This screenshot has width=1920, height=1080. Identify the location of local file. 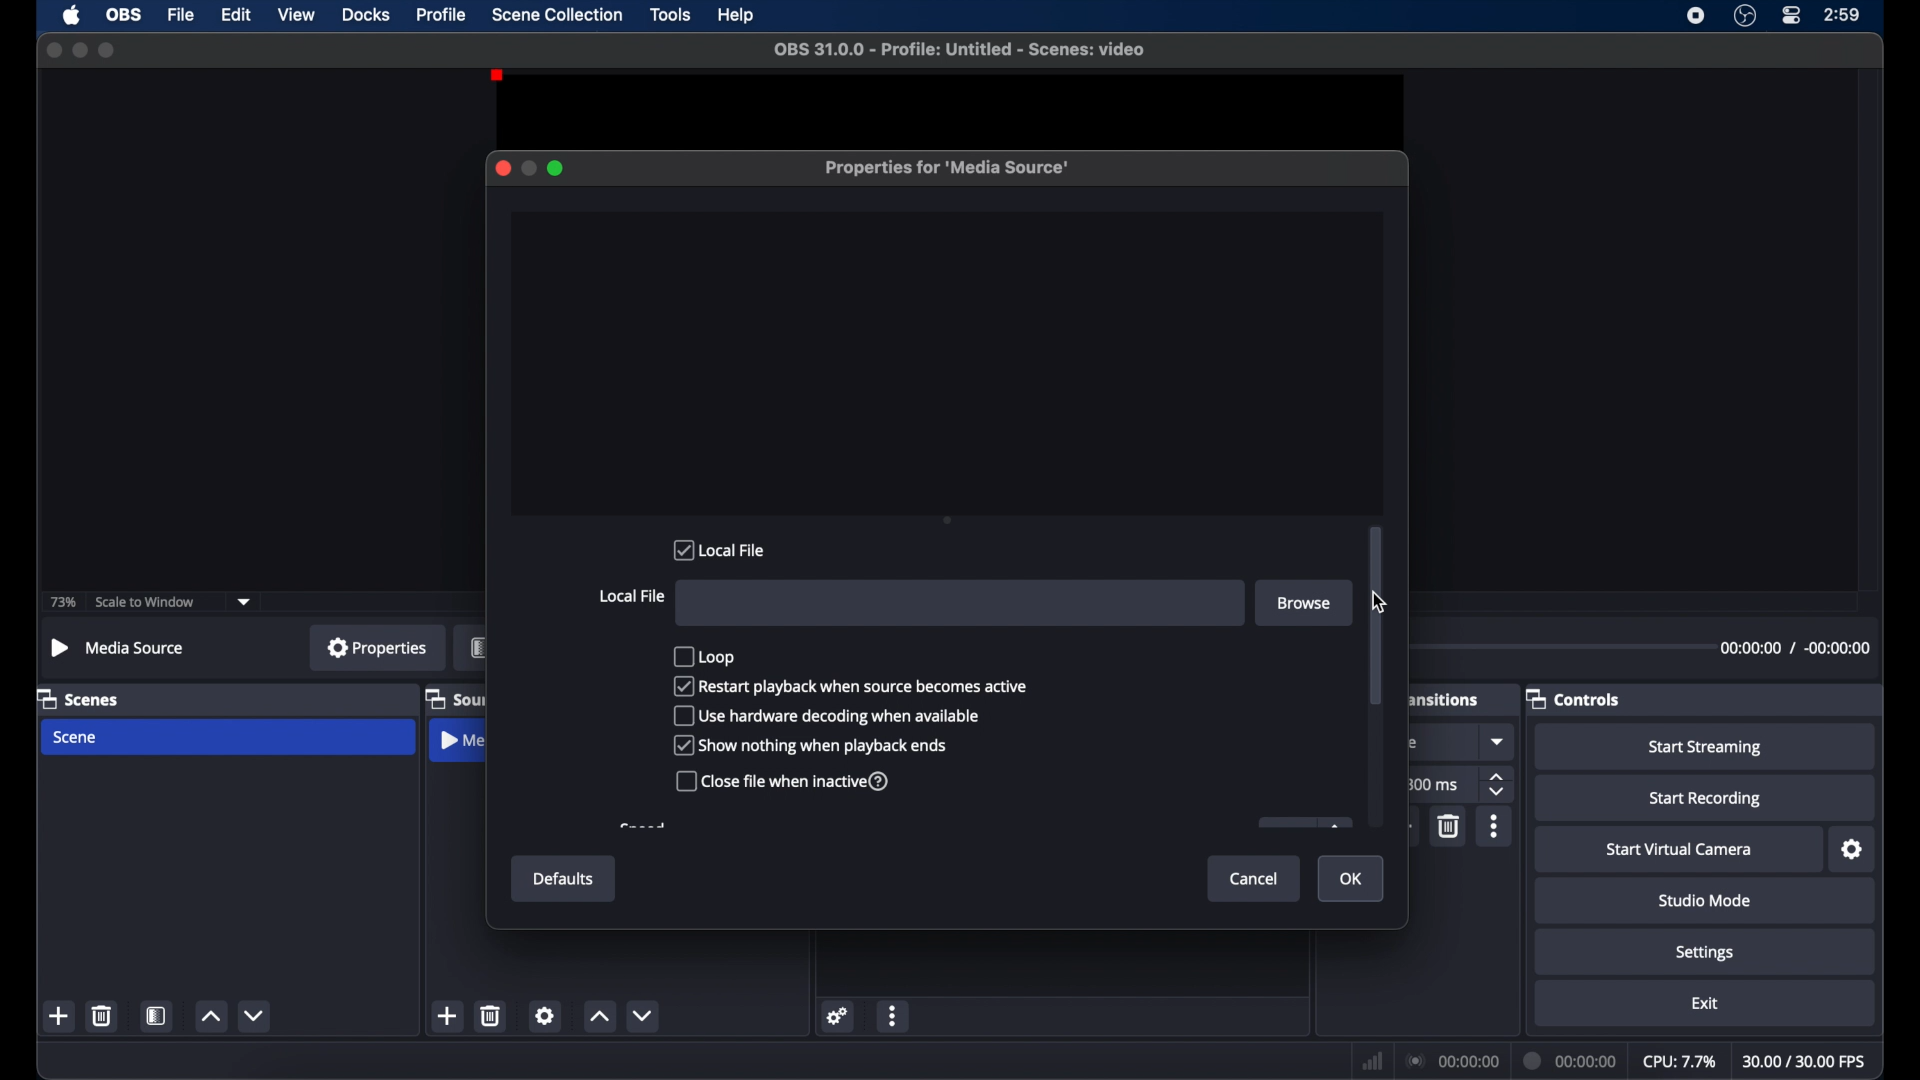
(718, 549).